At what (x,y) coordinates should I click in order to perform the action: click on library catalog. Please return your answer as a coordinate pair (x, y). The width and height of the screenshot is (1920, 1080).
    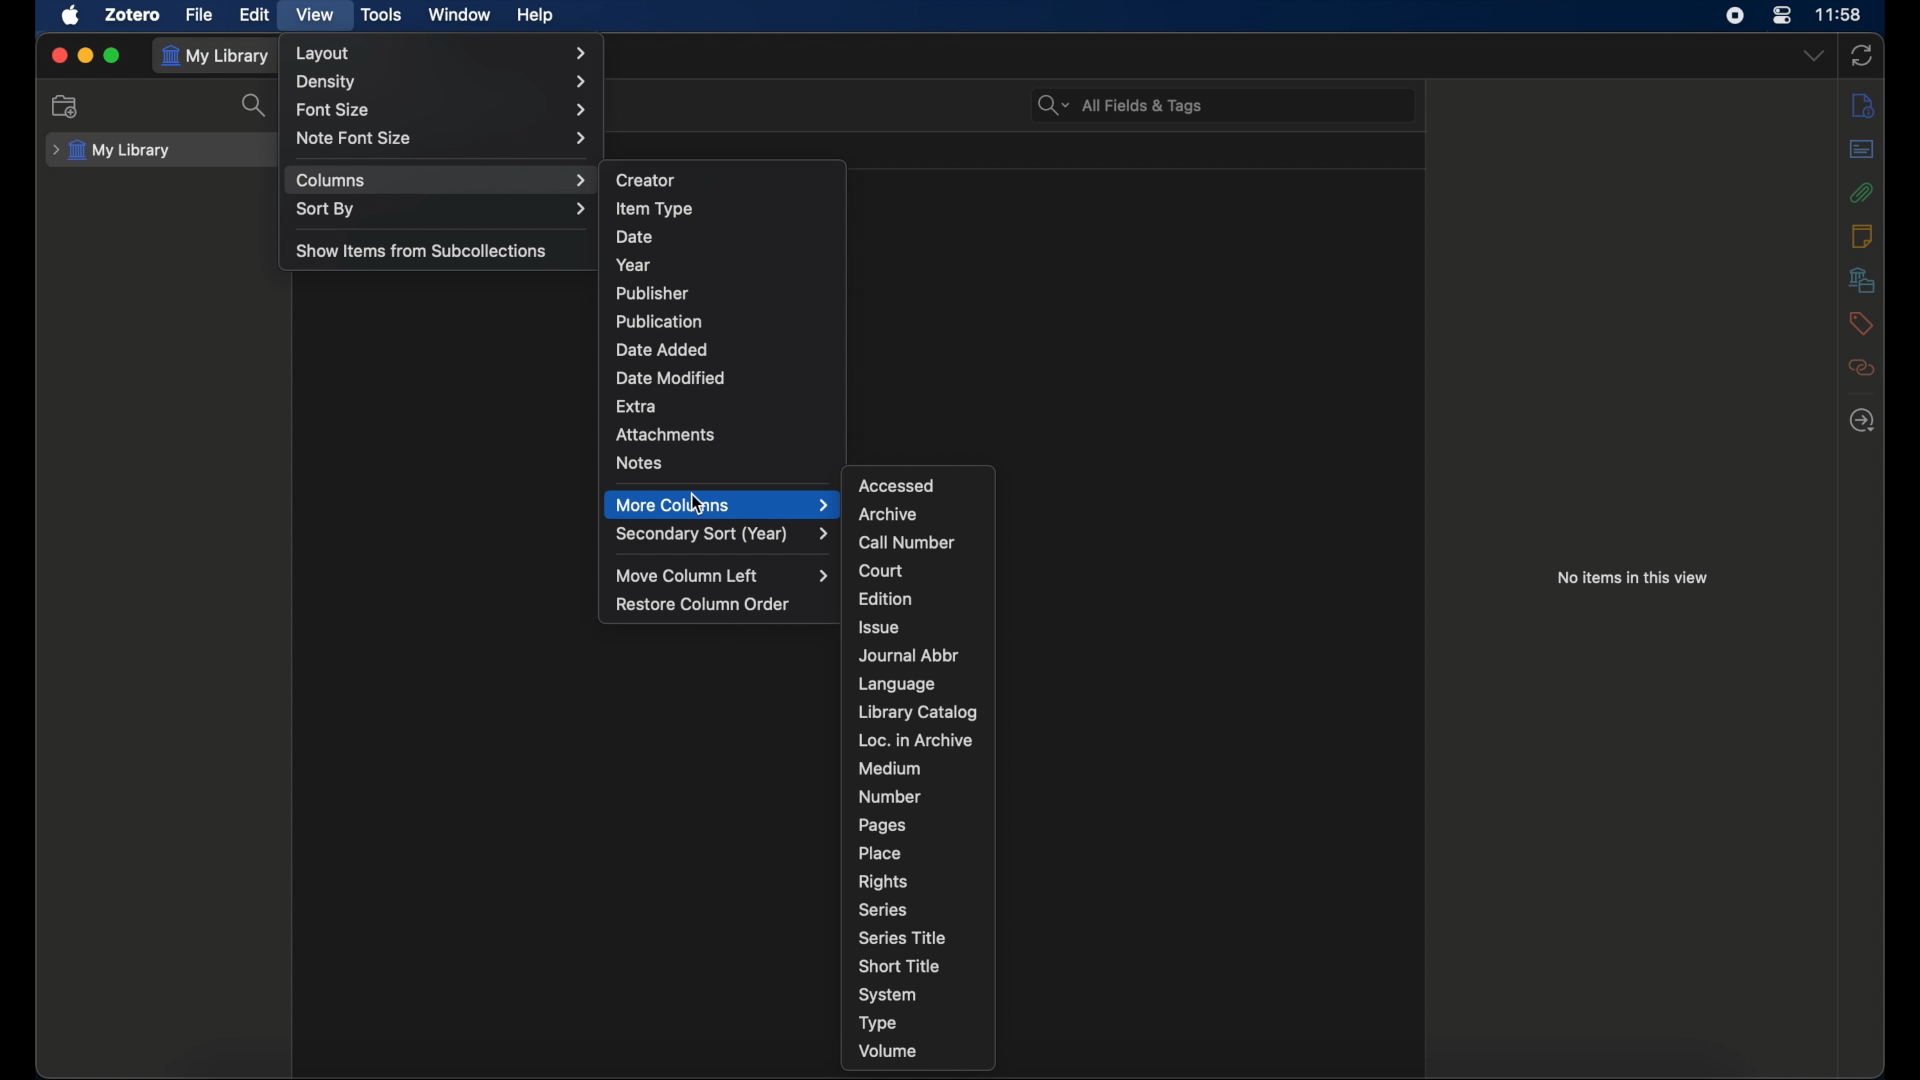
    Looking at the image, I should click on (920, 712).